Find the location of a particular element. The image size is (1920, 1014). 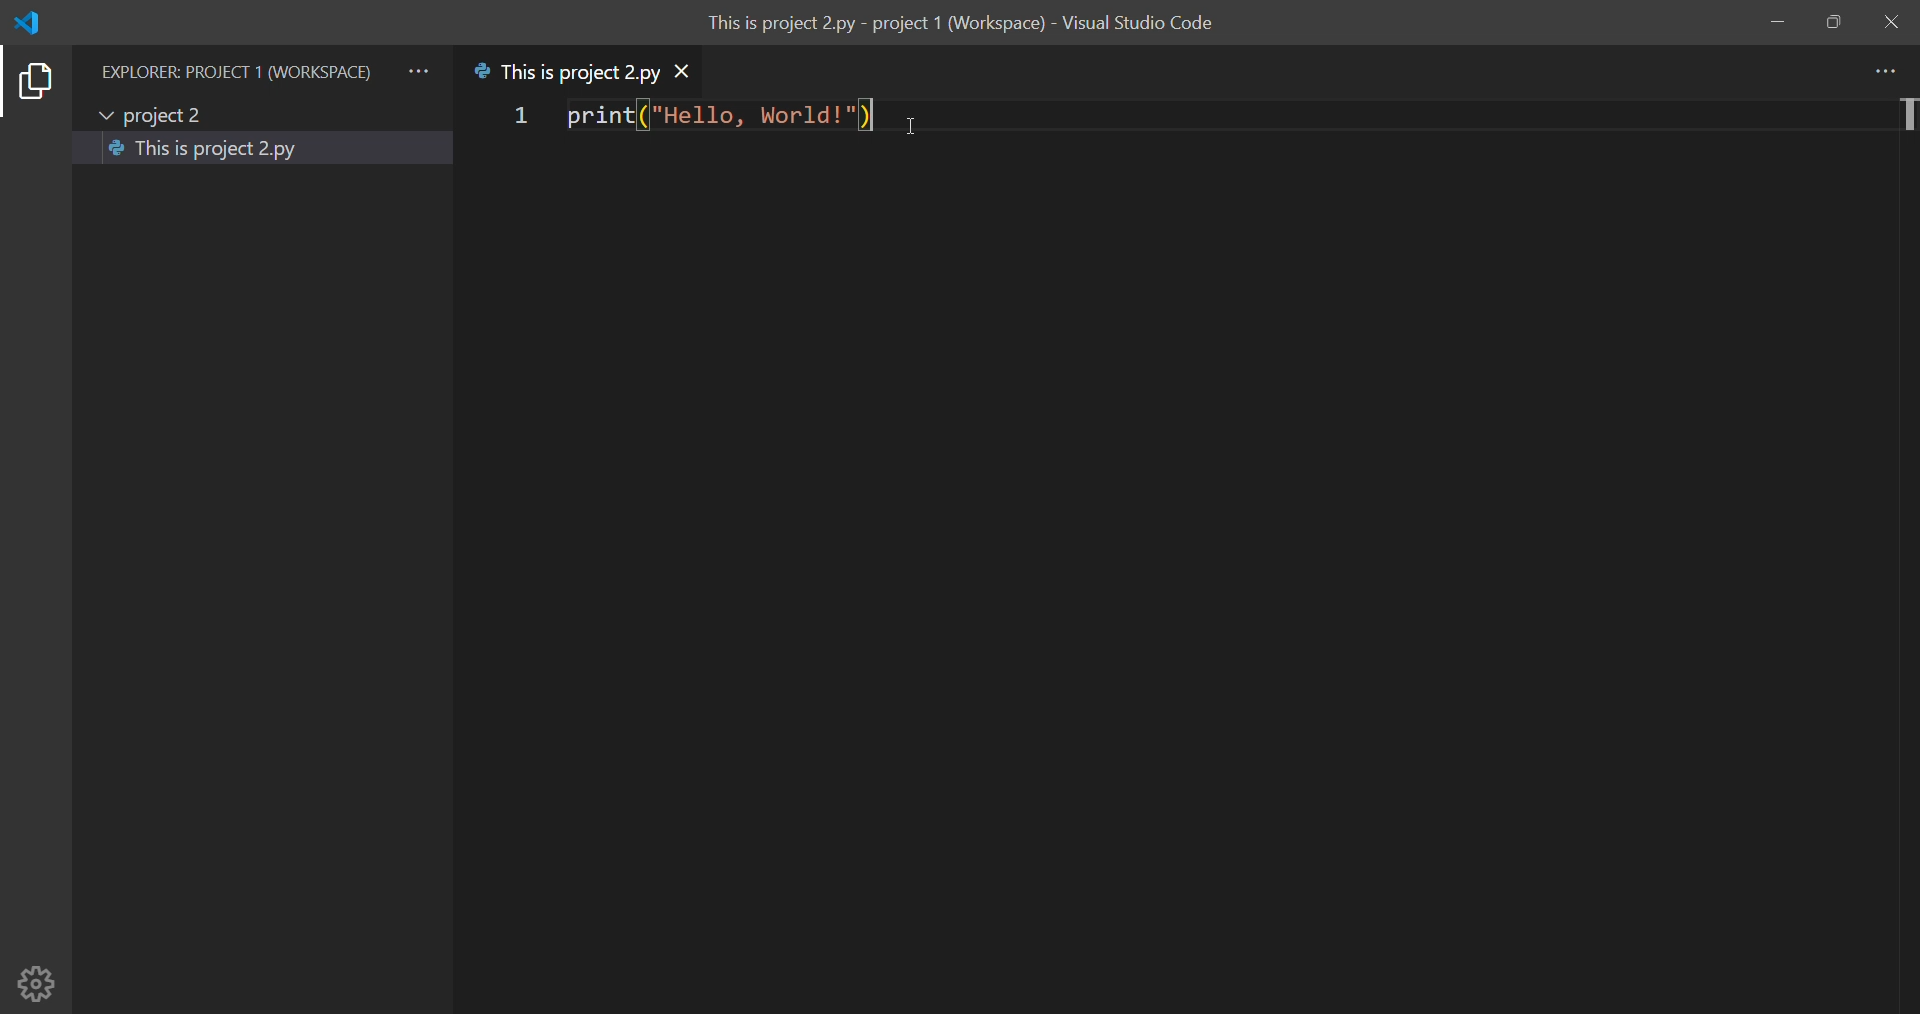

This is project 2.py is located at coordinates (563, 71).